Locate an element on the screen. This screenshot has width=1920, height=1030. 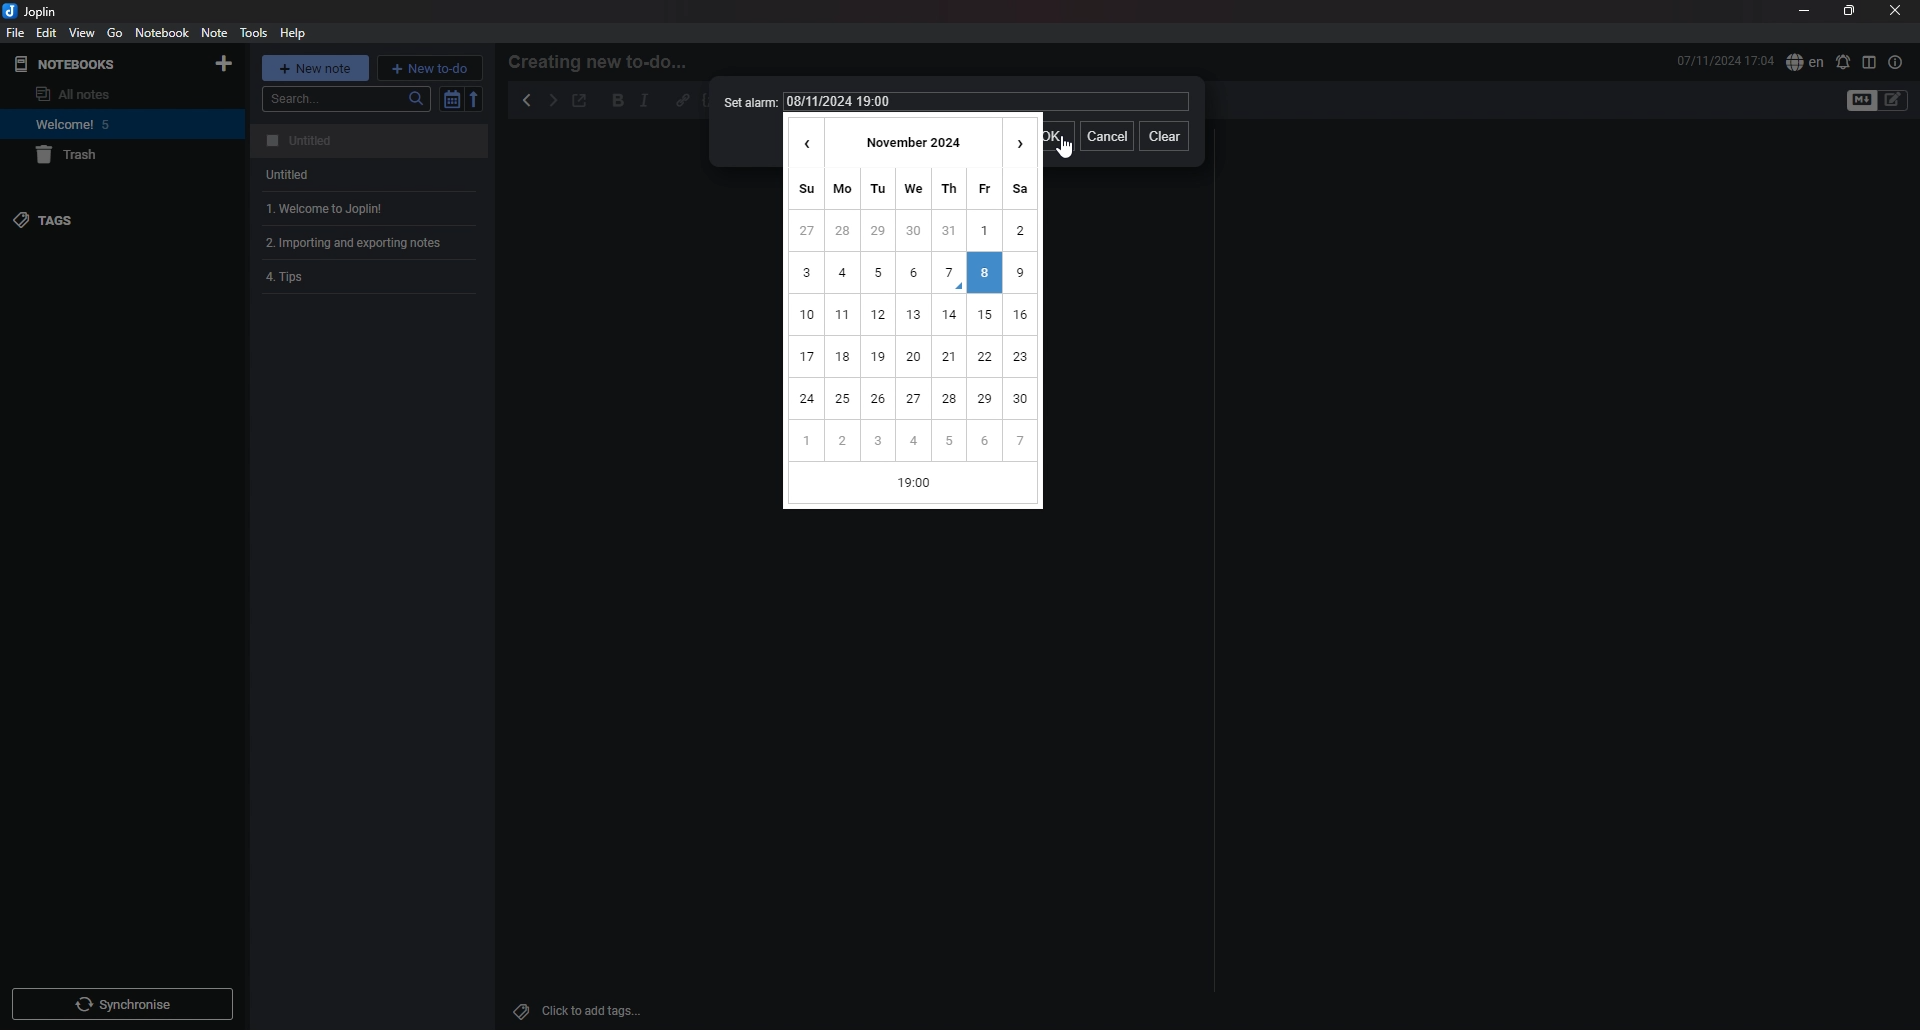
date selection is located at coordinates (913, 313).